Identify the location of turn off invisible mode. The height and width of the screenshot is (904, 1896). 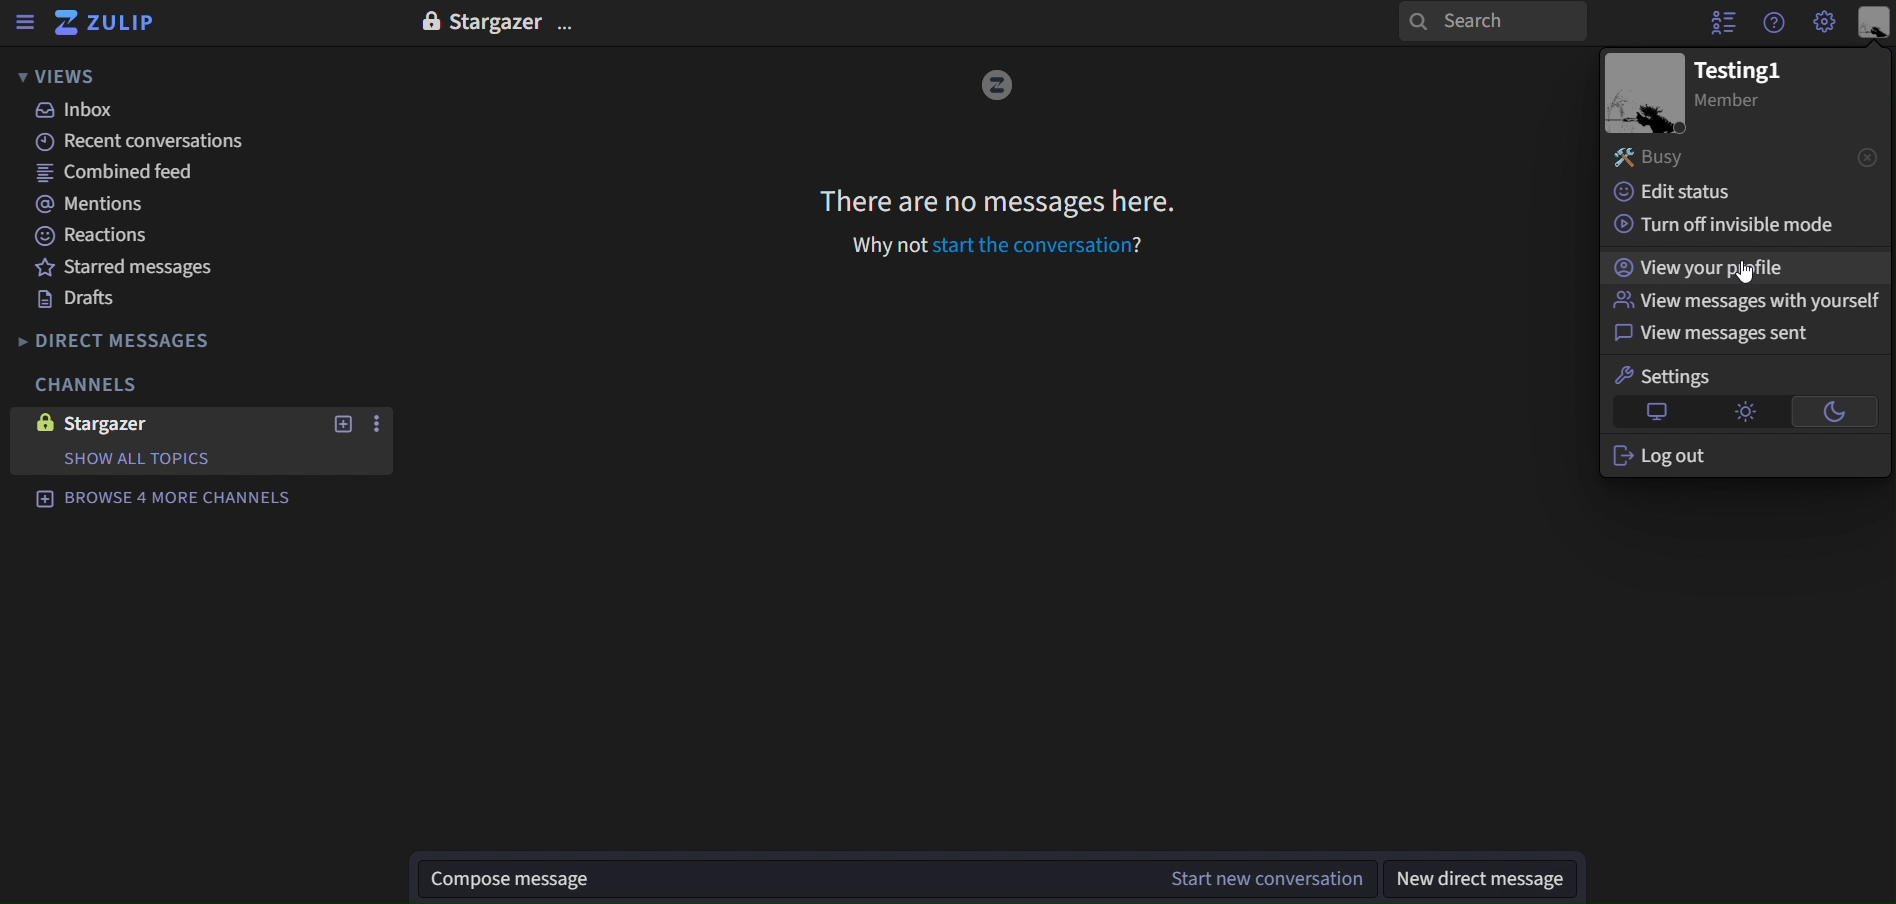
(1722, 226).